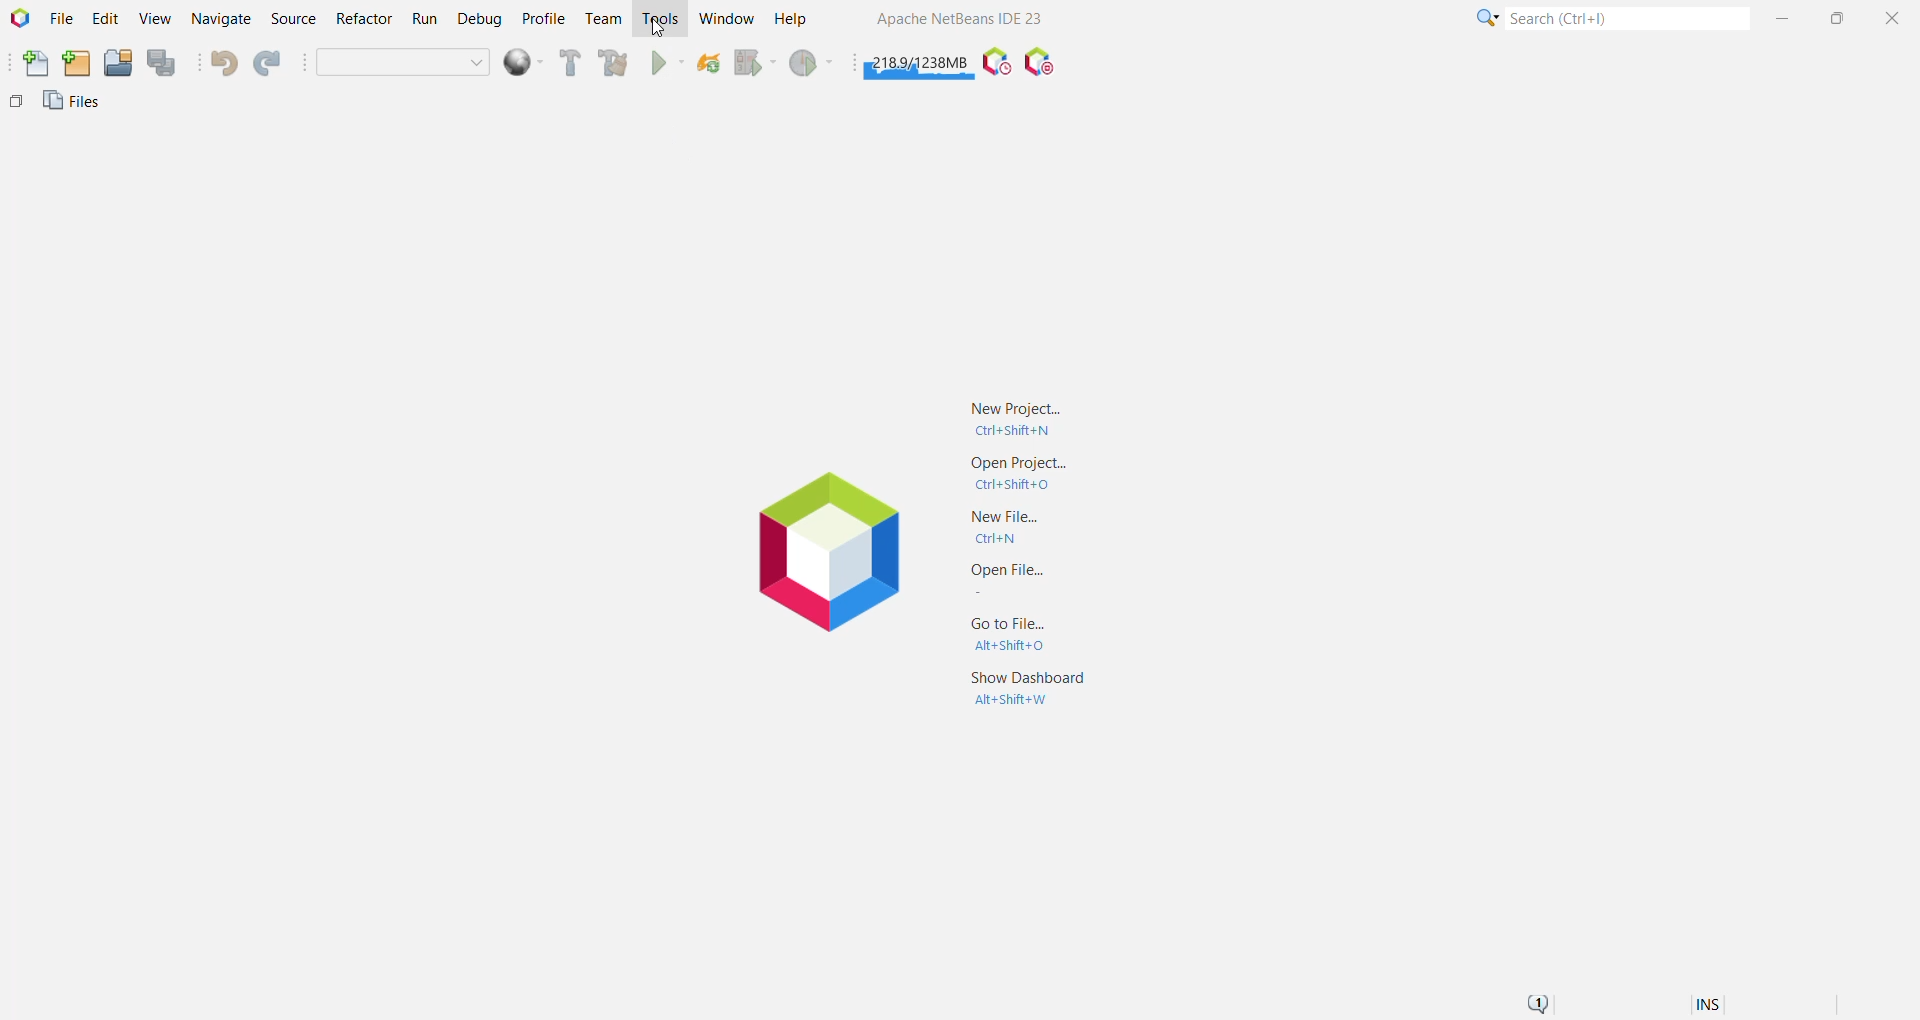  I want to click on cursor, so click(660, 26).